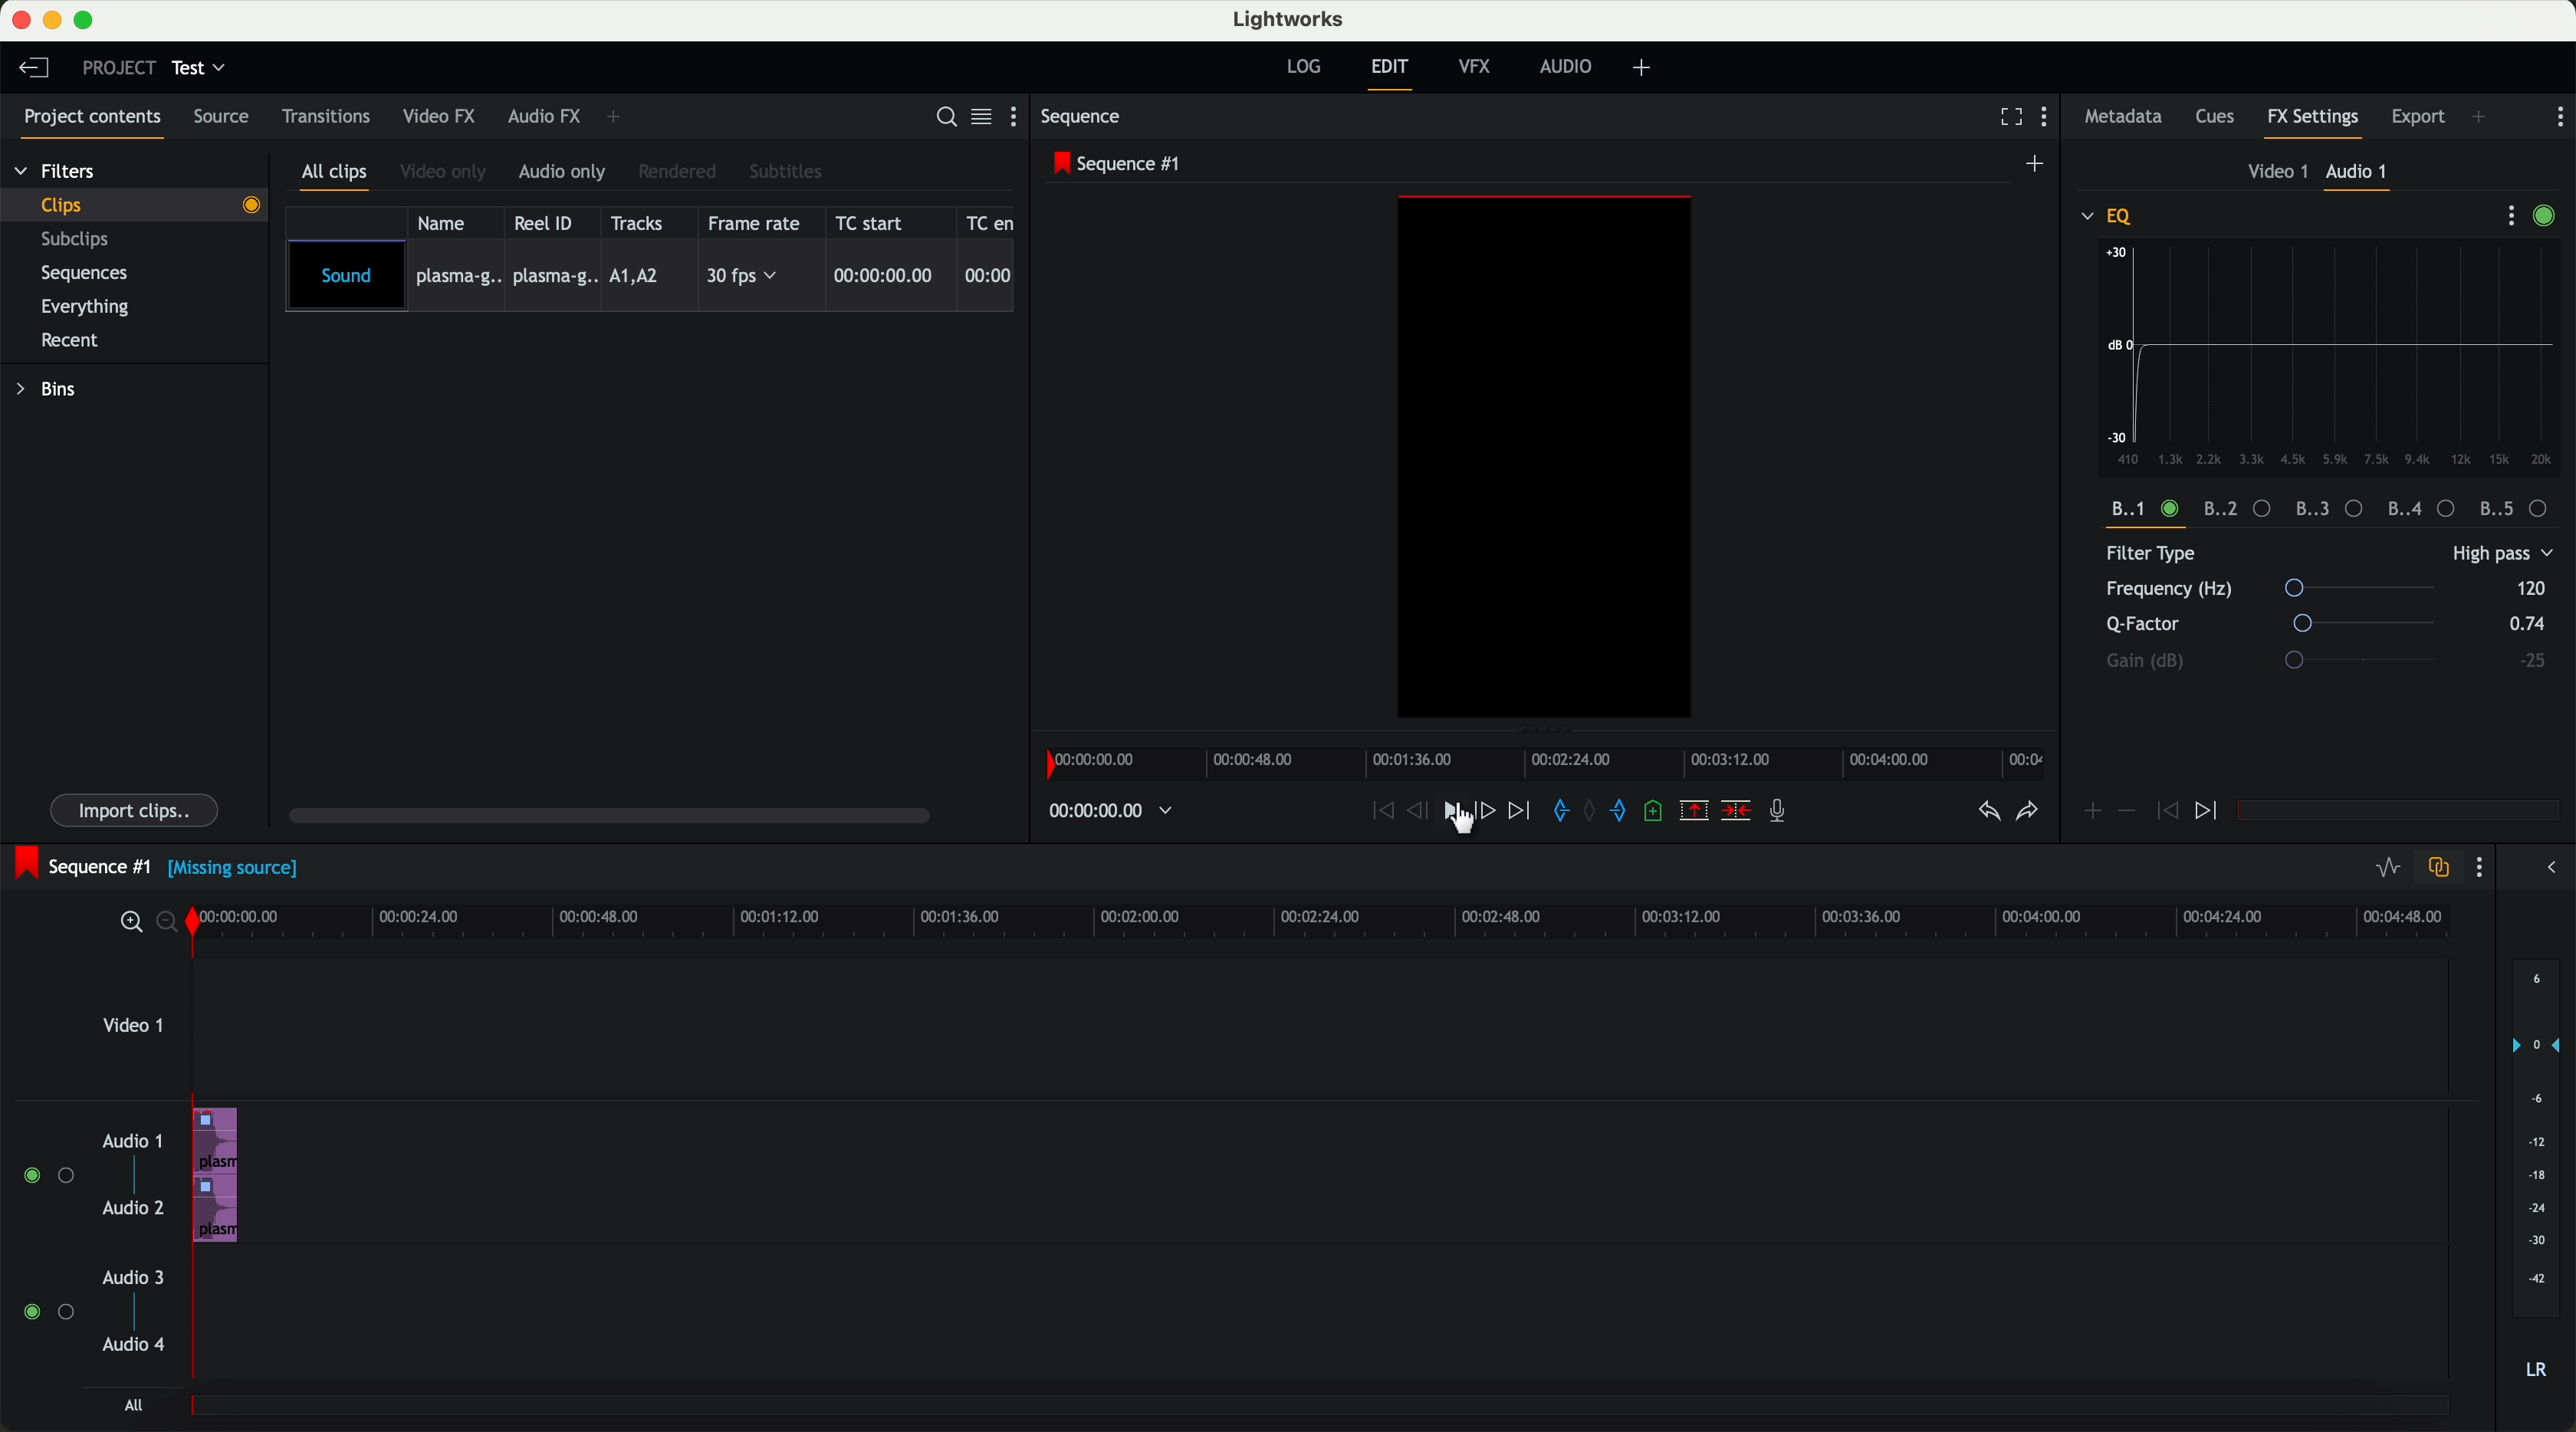 This screenshot has height=1432, width=2576. Describe the element at coordinates (2531, 587) in the screenshot. I see `120` at that location.